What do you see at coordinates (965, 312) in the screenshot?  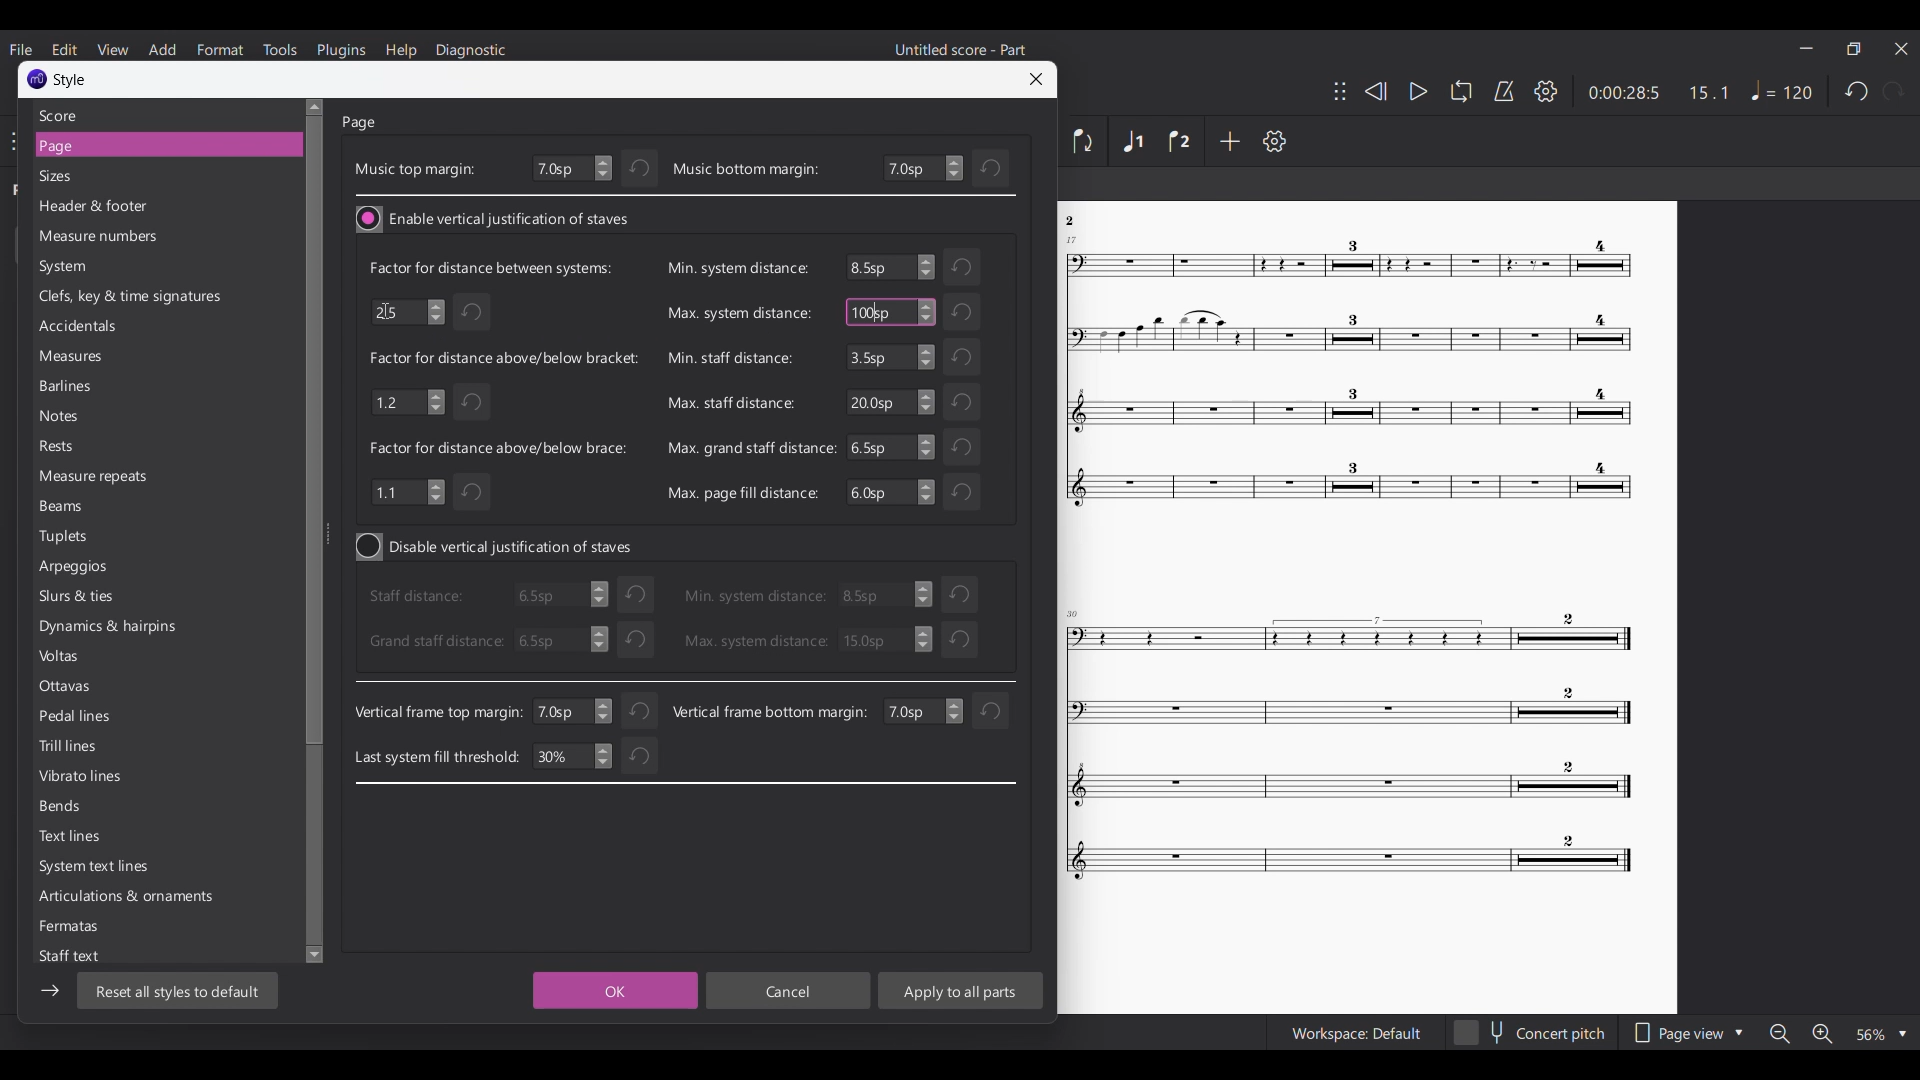 I see `Undo` at bounding box center [965, 312].